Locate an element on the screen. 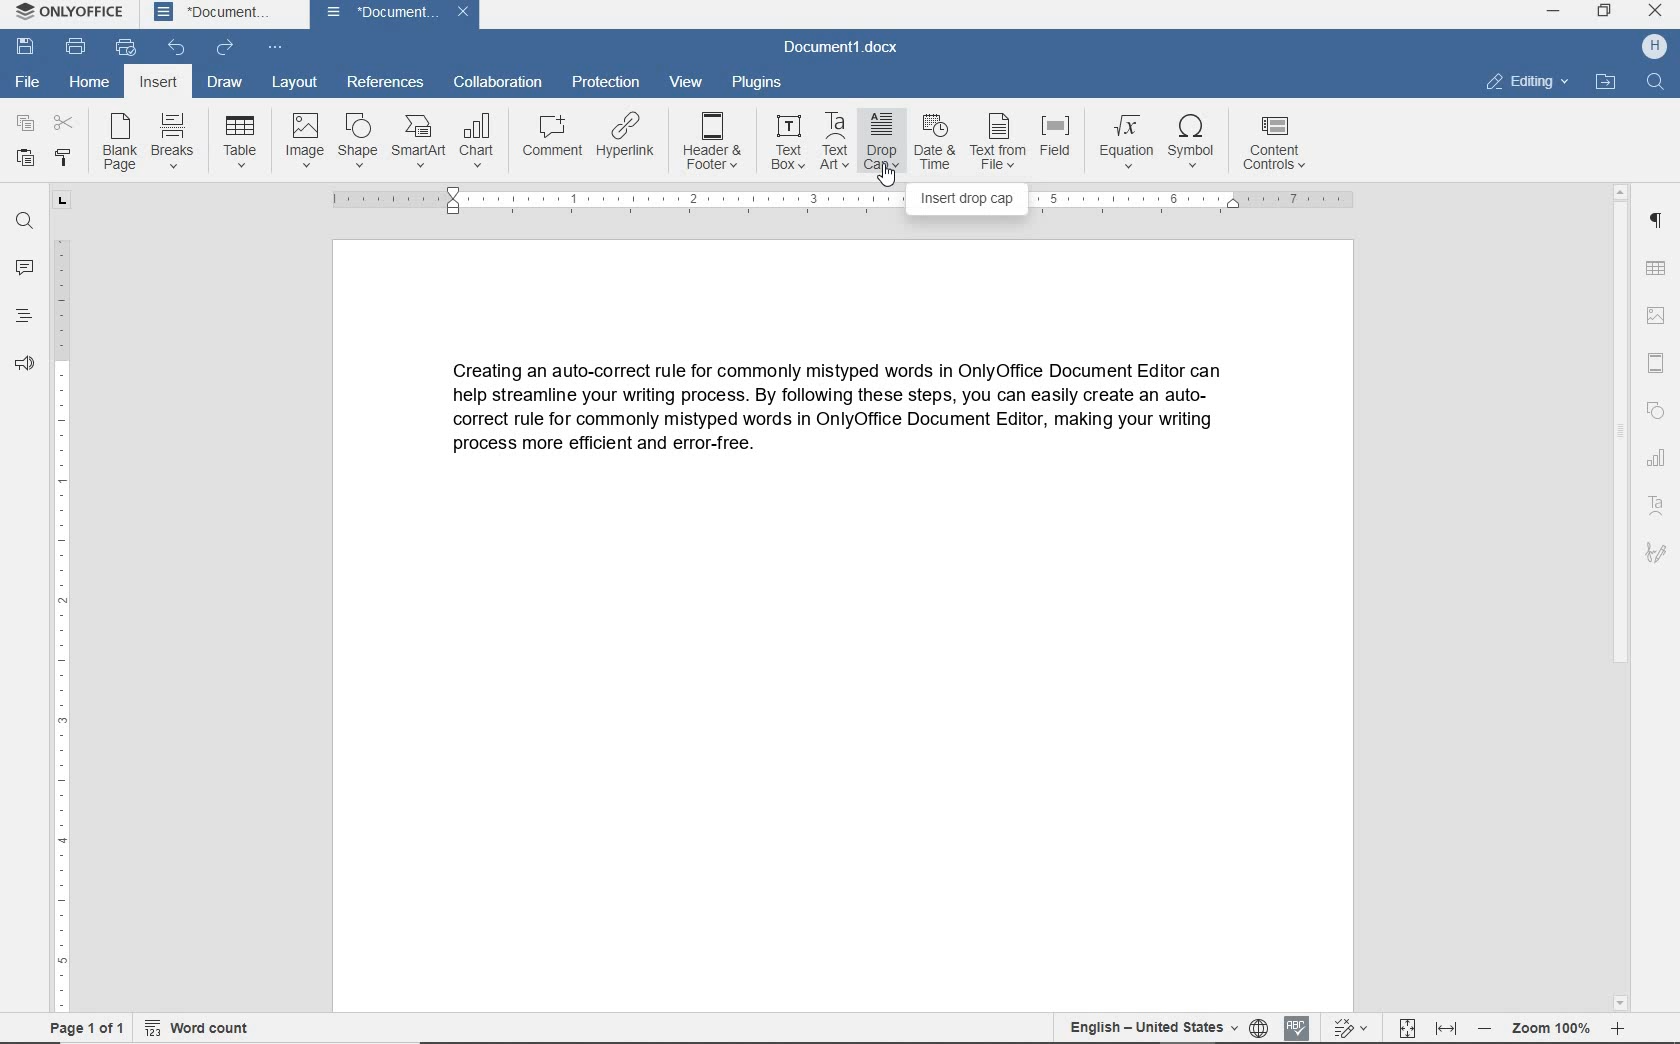 This screenshot has height=1044, width=1680. find is located at coordinates (1655, 83).